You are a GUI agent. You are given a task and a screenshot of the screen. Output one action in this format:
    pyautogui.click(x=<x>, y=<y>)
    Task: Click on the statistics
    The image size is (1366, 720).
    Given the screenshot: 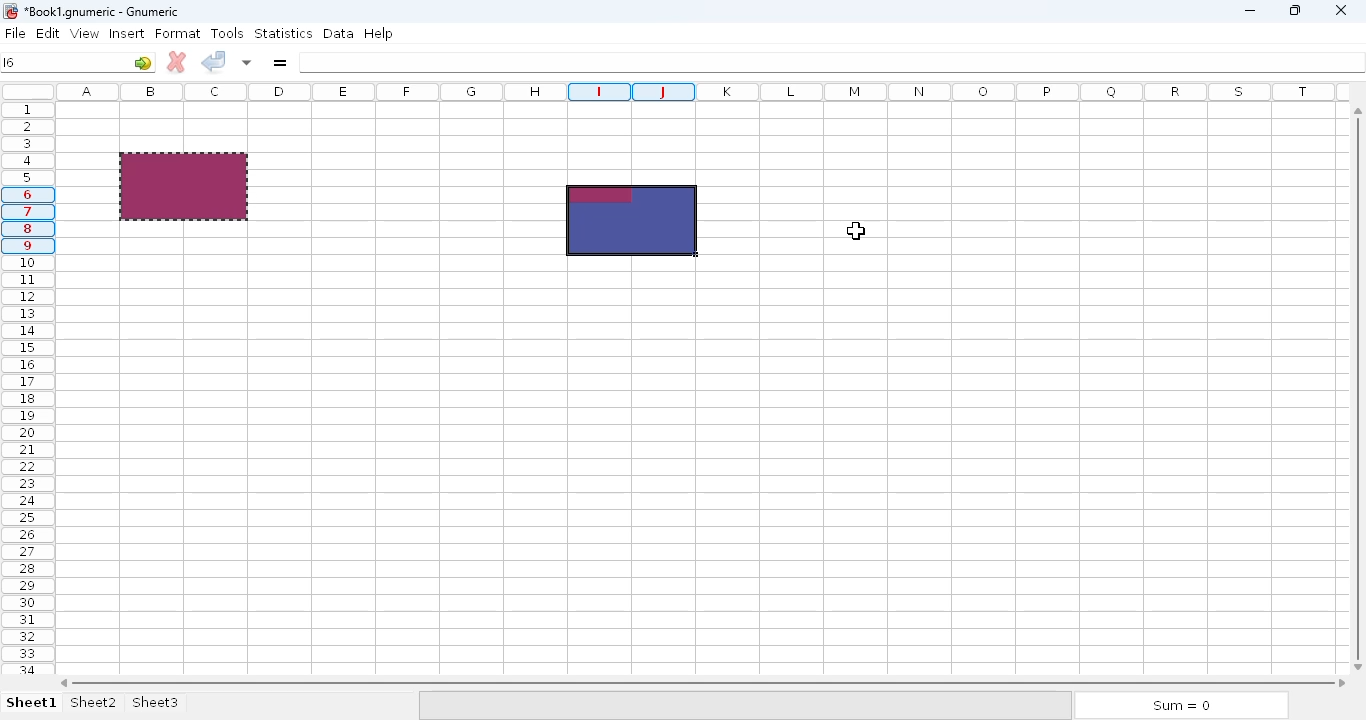 What is the action you would take?
    pyautogui.click(x=283, y=33)
    